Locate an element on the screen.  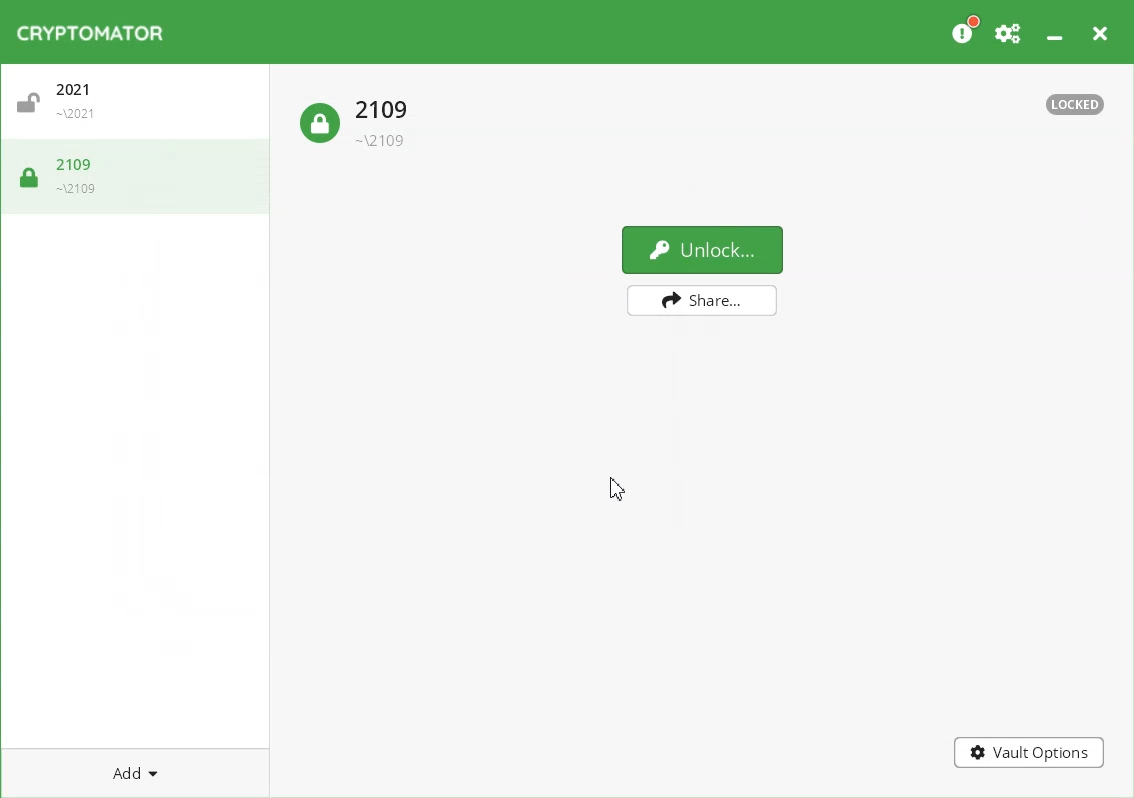
Lock Vault is located at coordinates (136, 182).